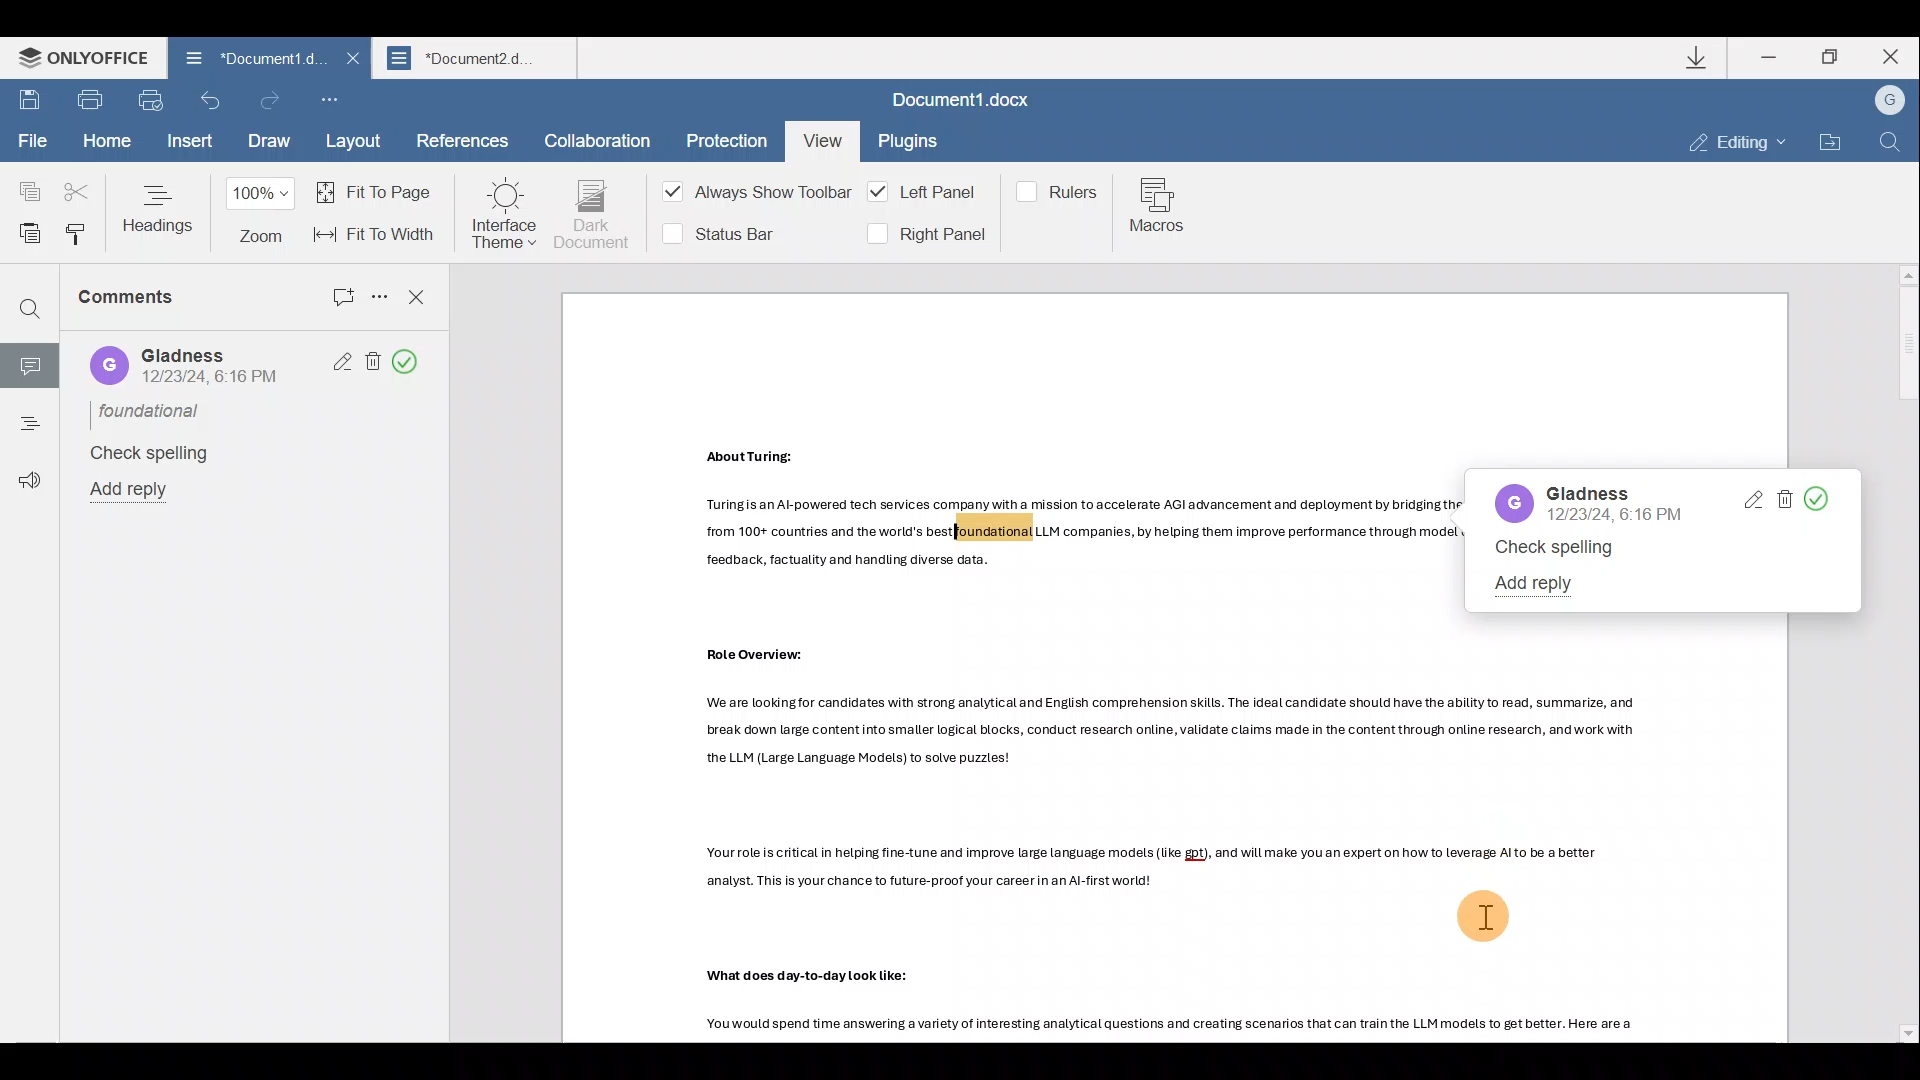 This screenshot has height=1080, width=1920. What do you see at coordinates (31, 143) in the screenshot?
I see `File` at bounding box center [31, 143].